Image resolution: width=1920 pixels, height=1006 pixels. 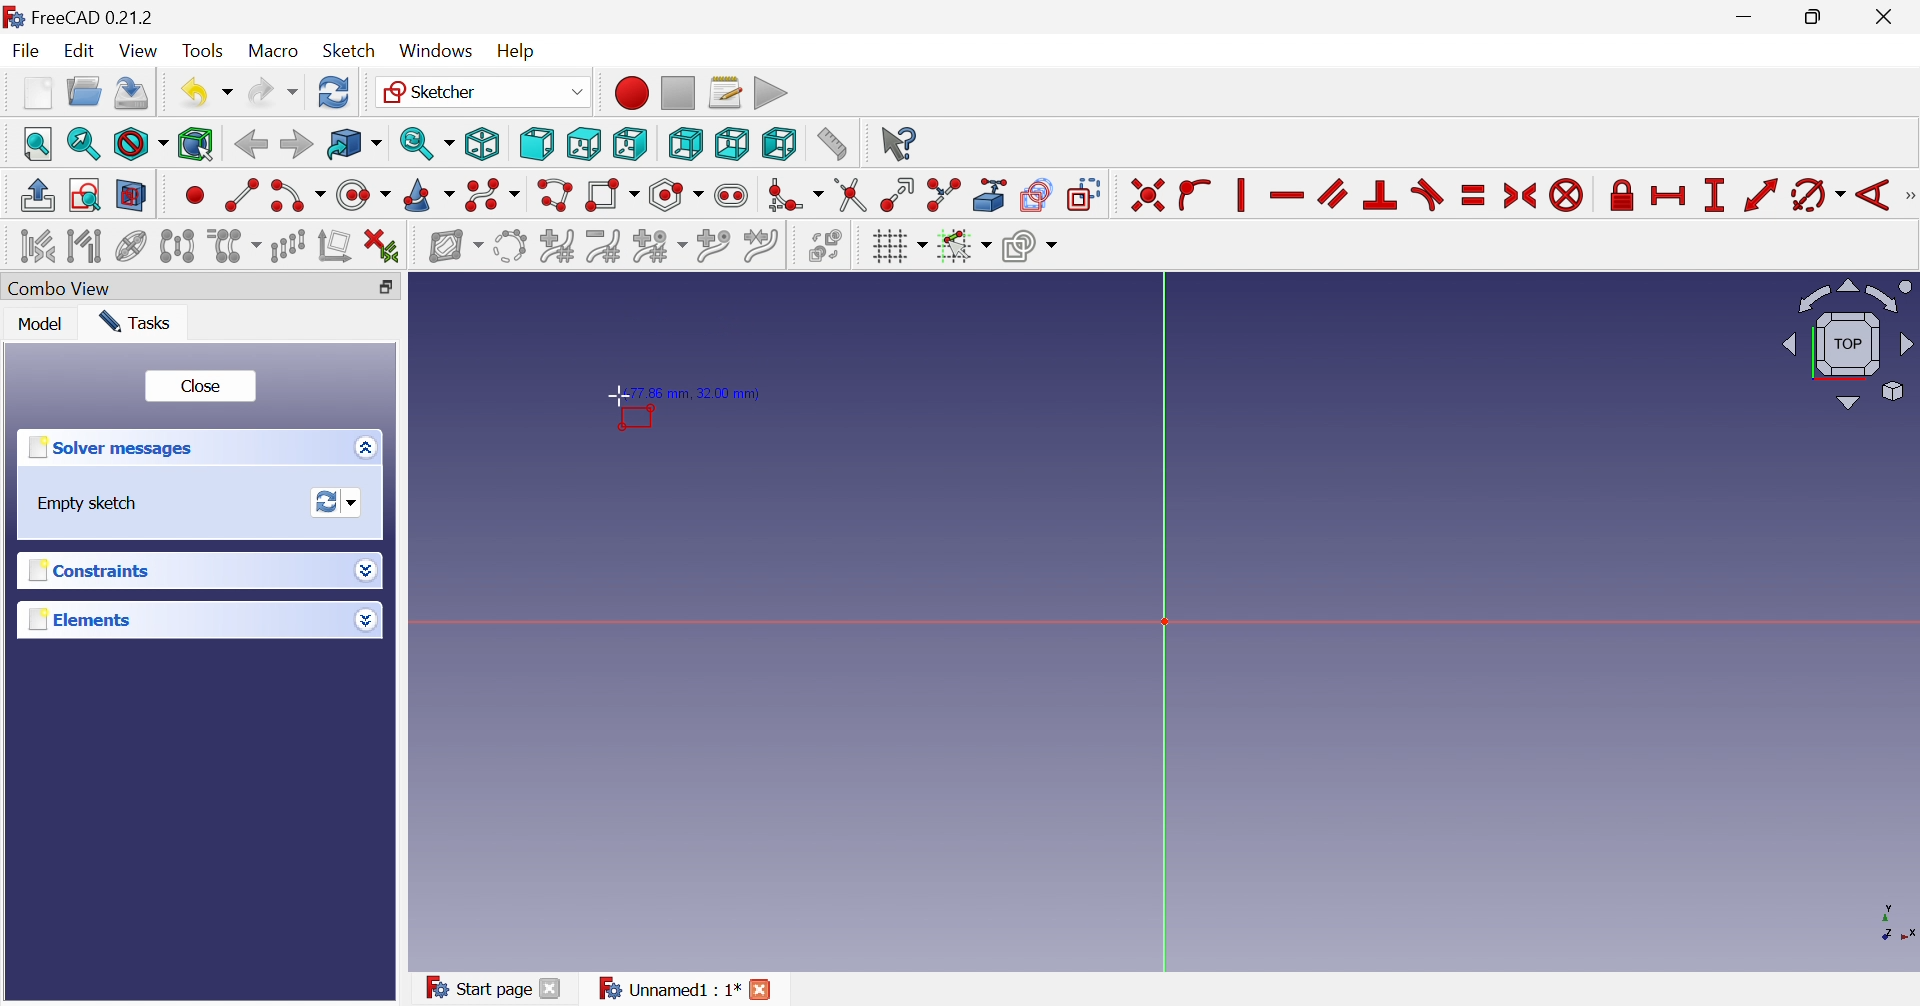 I want to click on x, y axis, so click(x=1892, y=922).